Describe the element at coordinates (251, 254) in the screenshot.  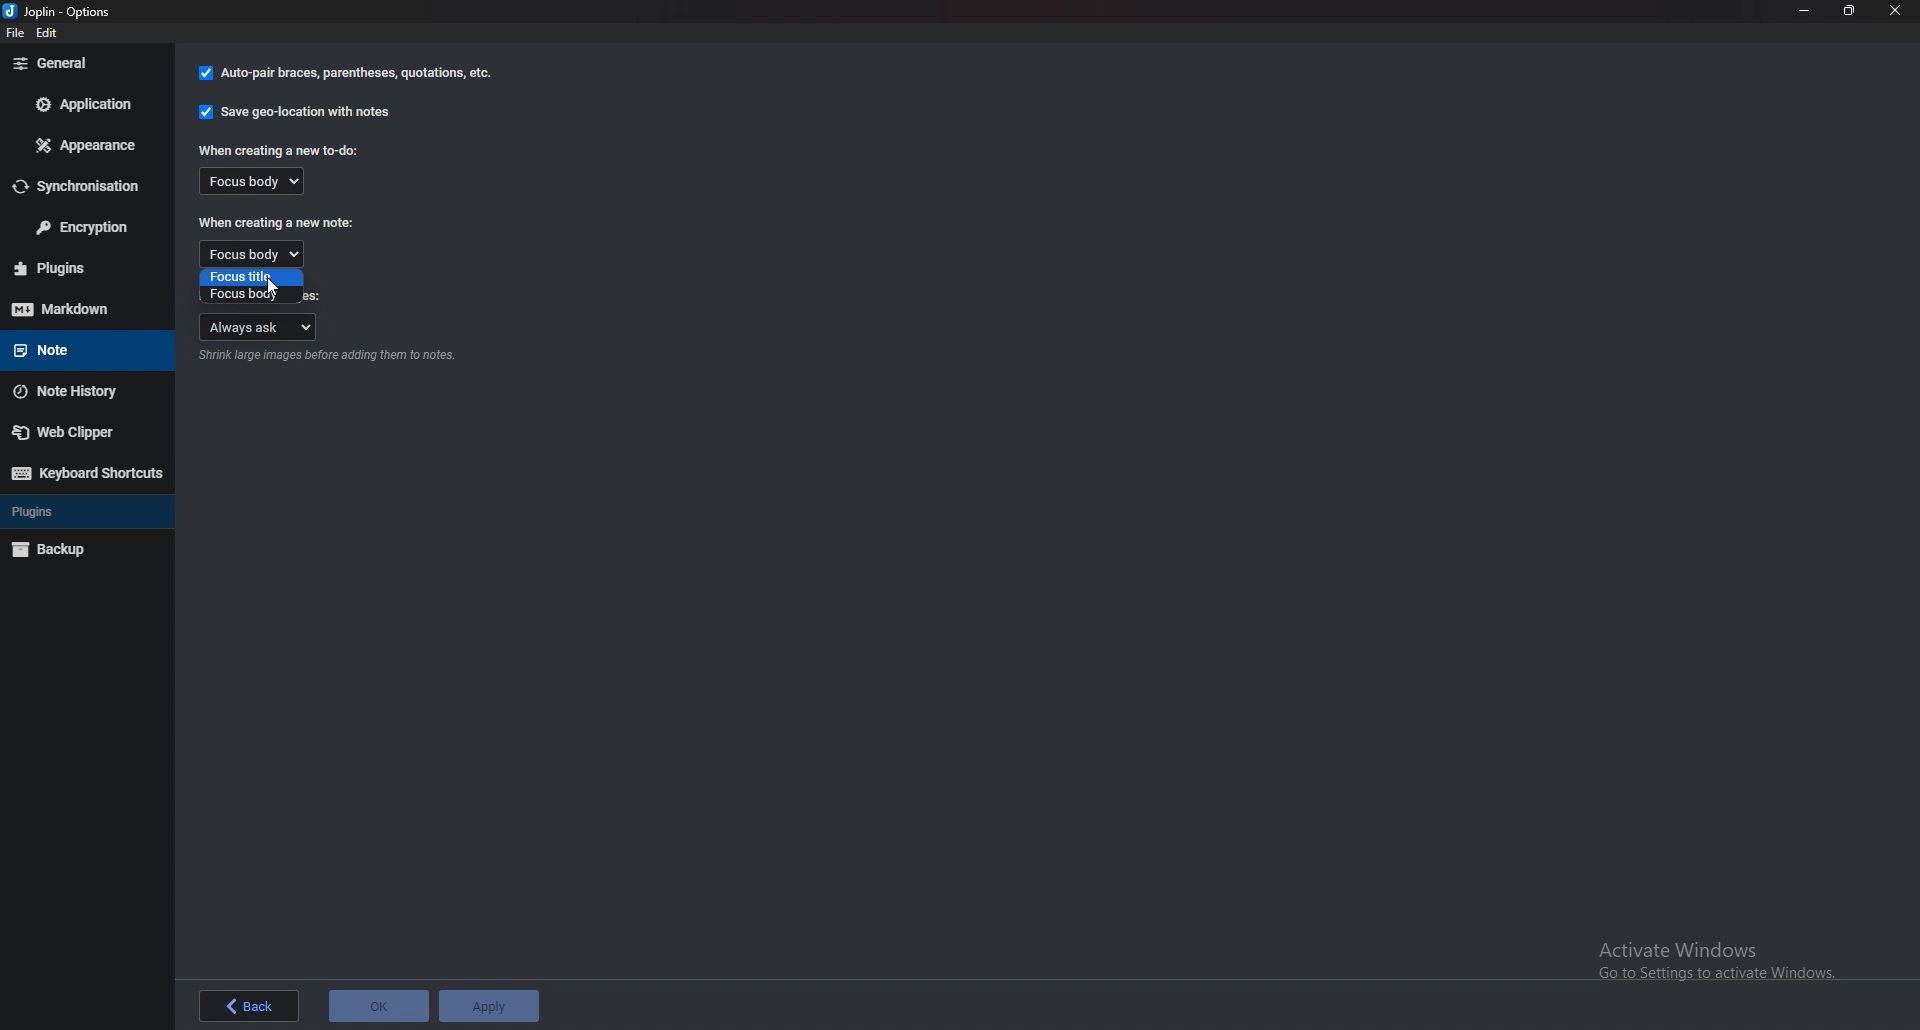
I see `Focus body` at that location.